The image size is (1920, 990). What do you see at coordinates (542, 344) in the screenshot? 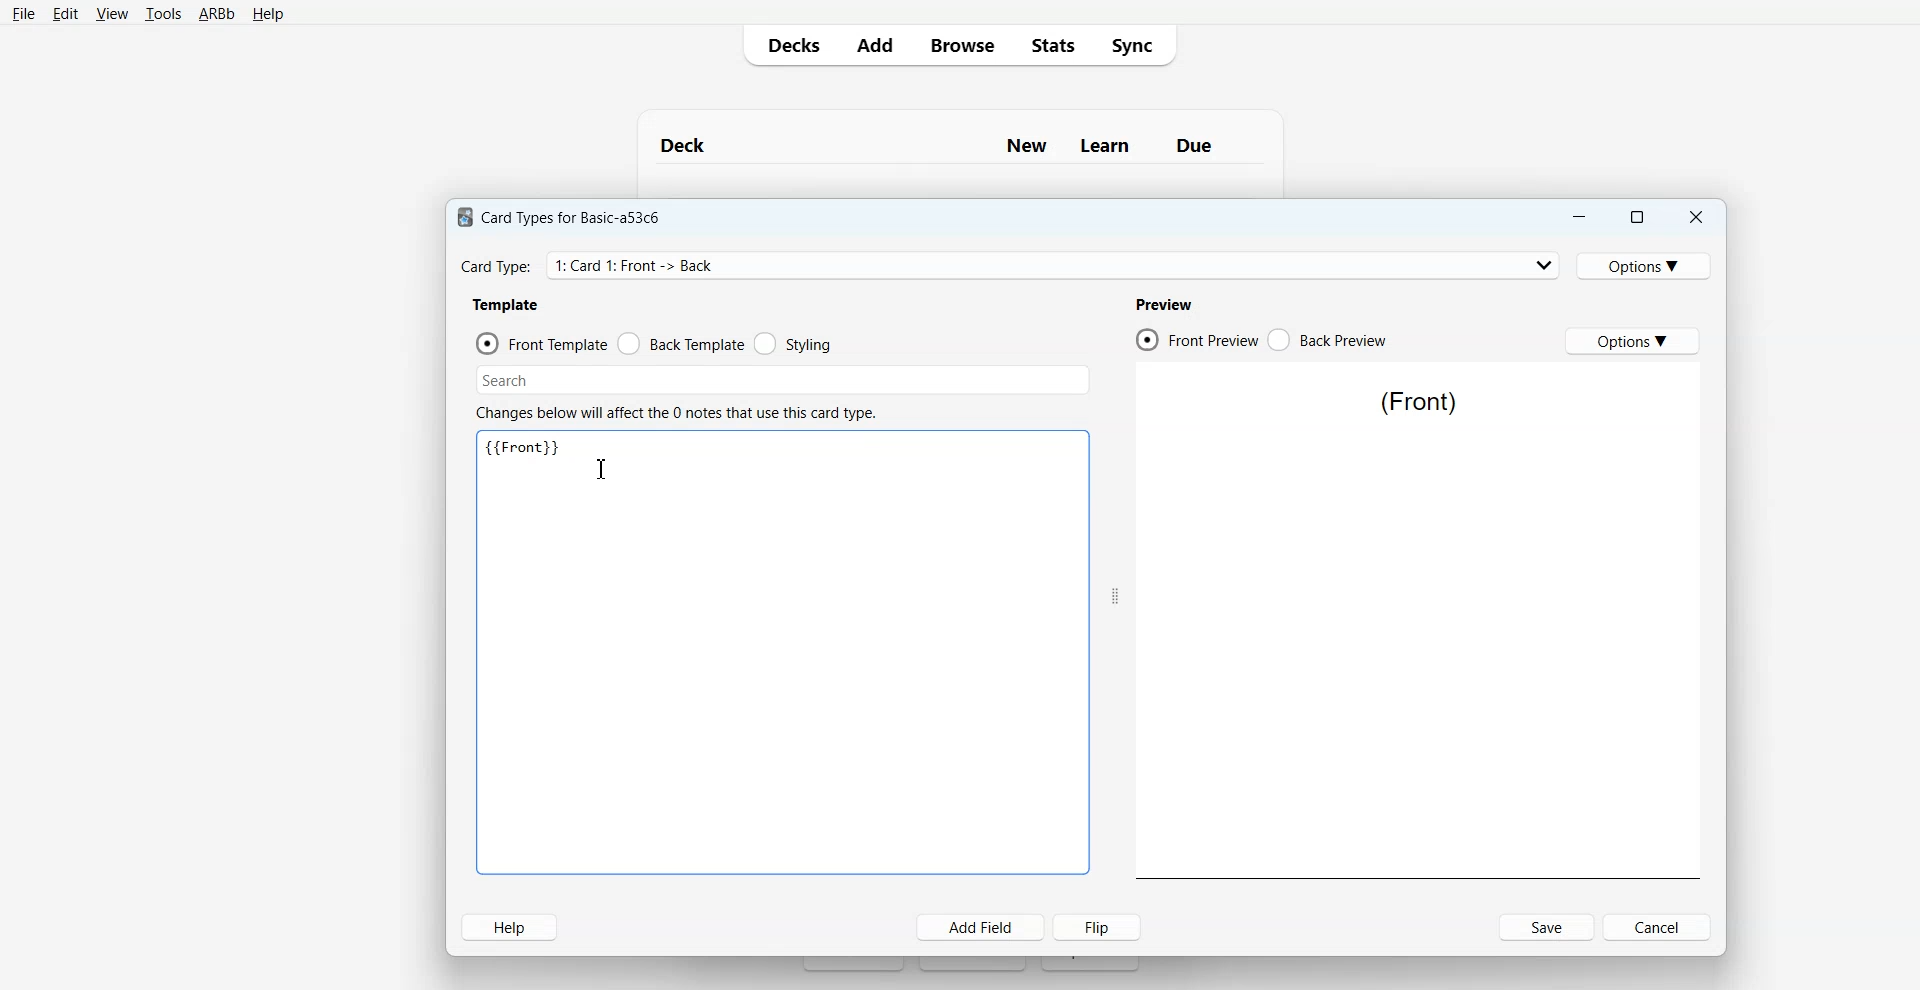
I see `Front Template` at bounding box center [542, 344].